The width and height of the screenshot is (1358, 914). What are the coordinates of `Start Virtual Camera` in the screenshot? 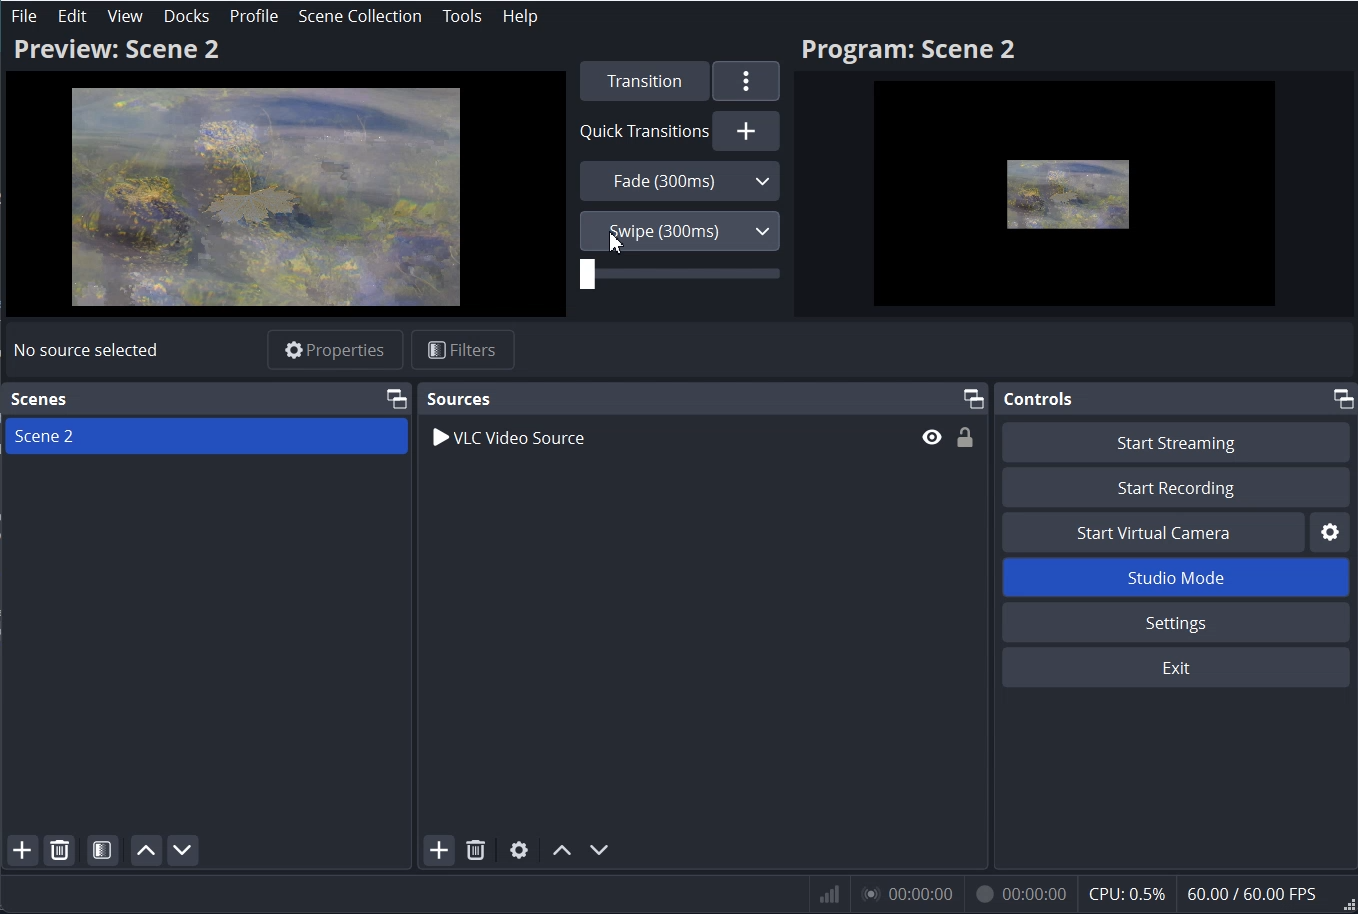 It's located at (1152, 532).